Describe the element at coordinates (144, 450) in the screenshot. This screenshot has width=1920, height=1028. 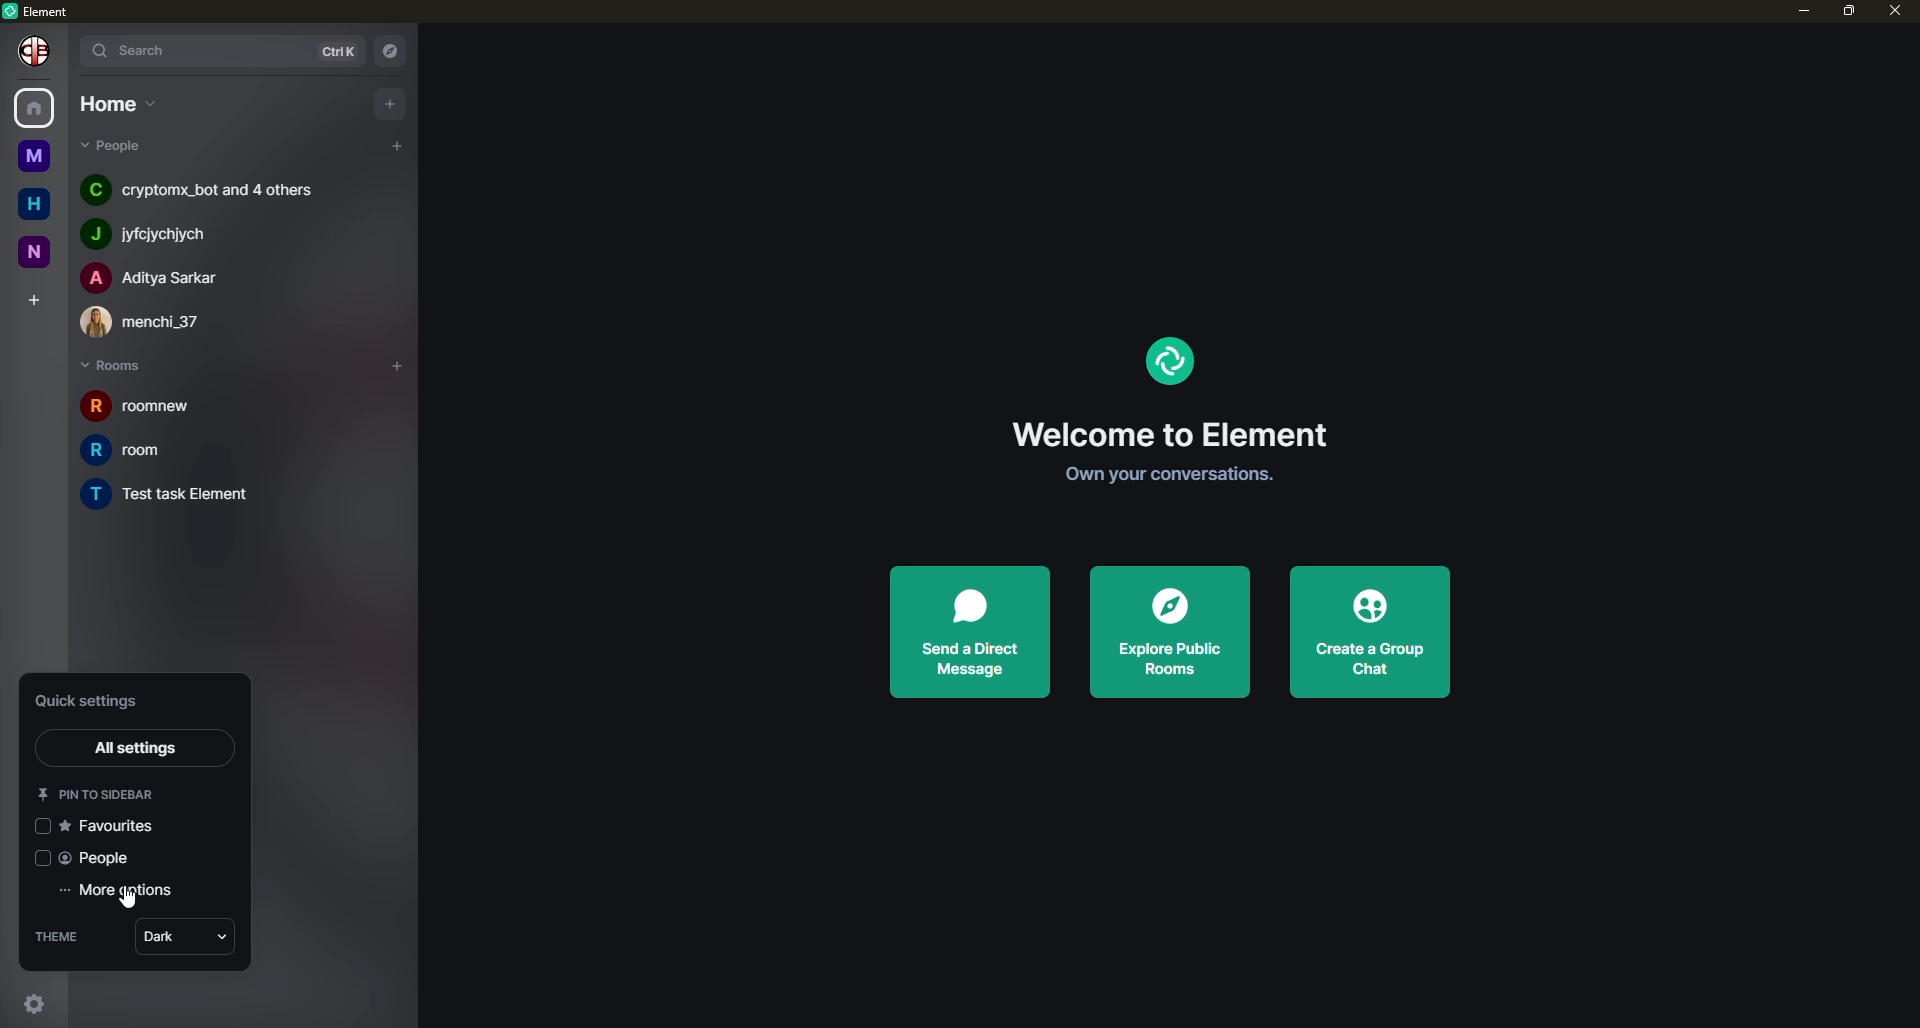
I see `room` at that location.